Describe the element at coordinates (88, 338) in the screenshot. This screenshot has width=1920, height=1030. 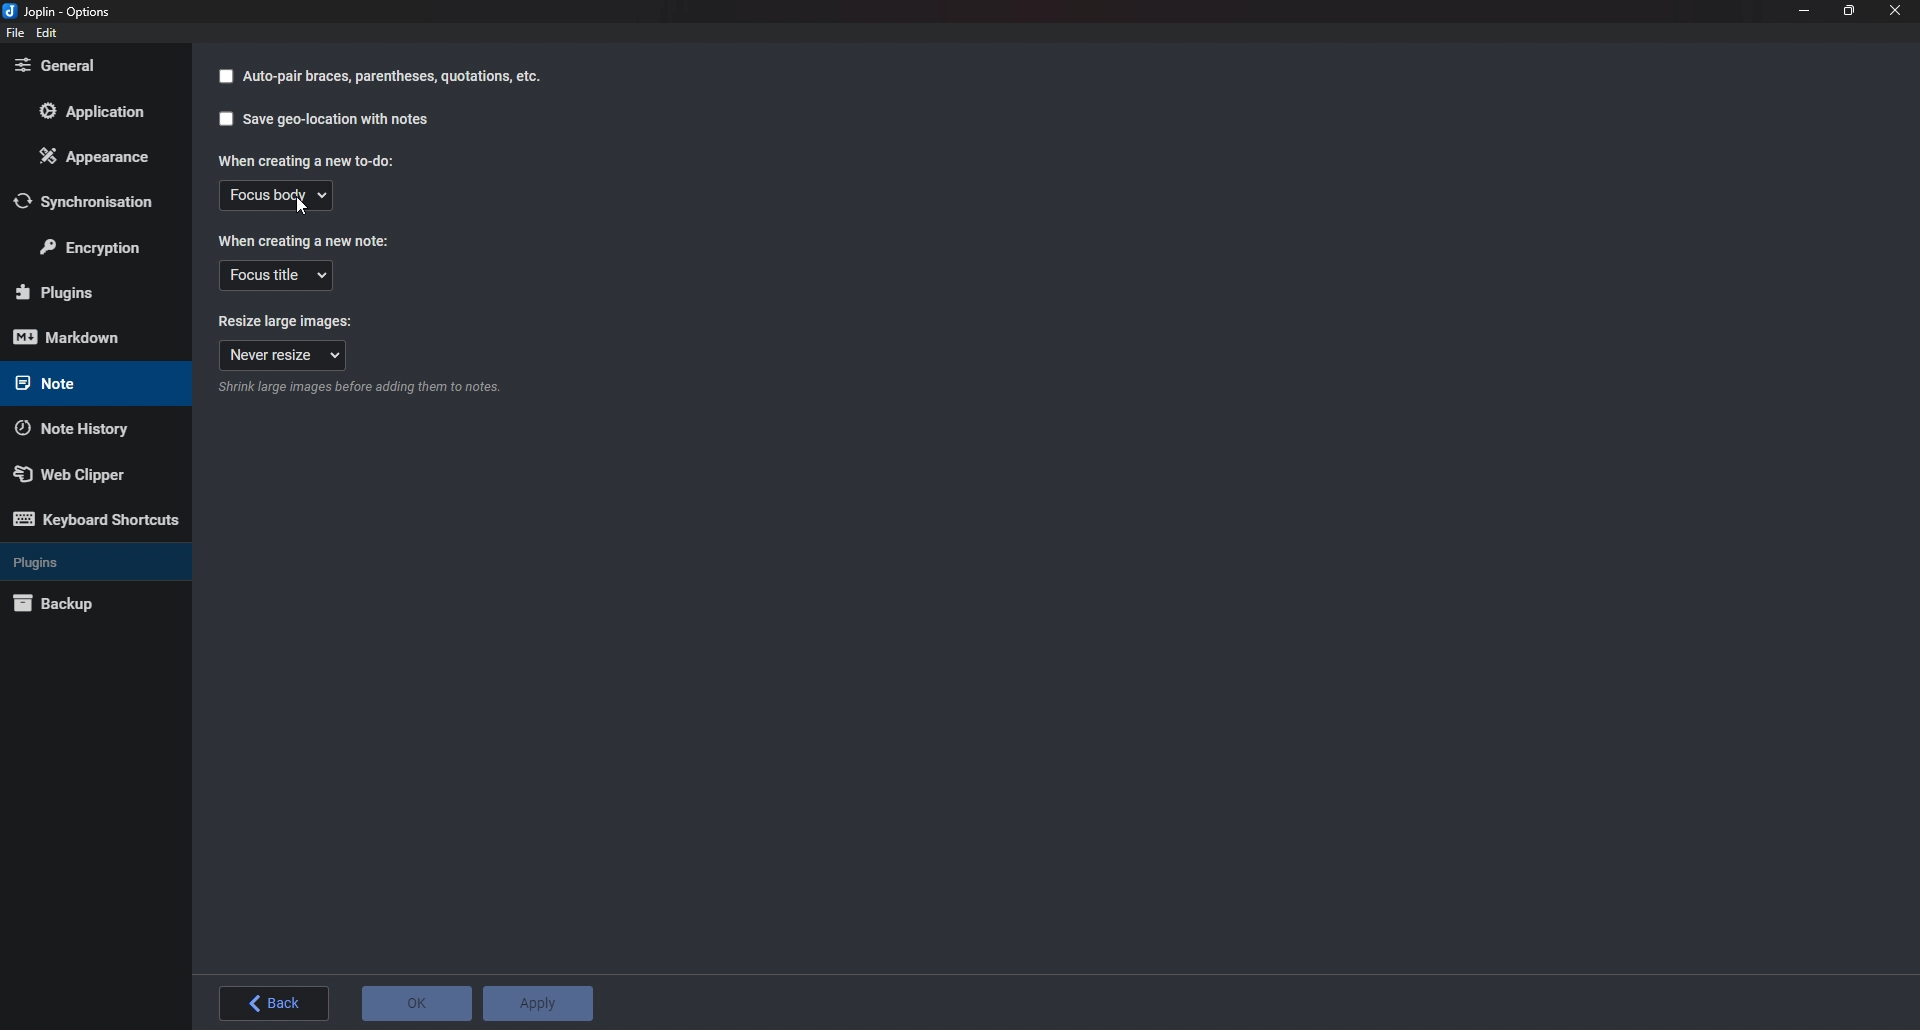
I see `mark down` at that location.